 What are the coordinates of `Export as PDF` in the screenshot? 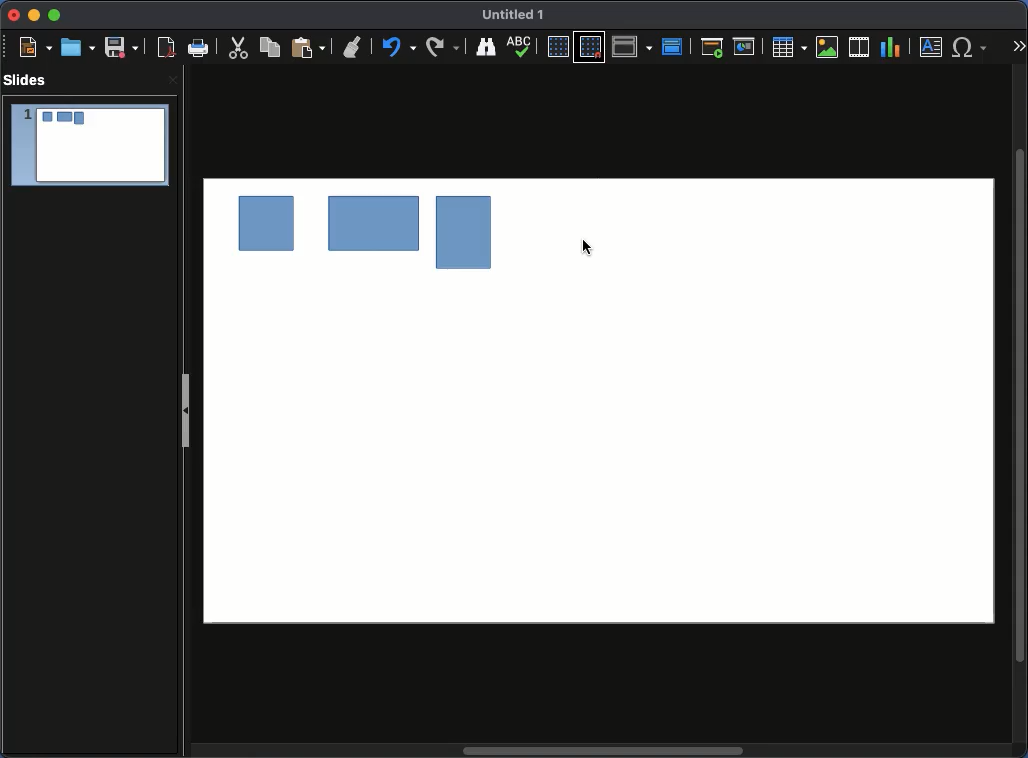 It's located at (163, 48).